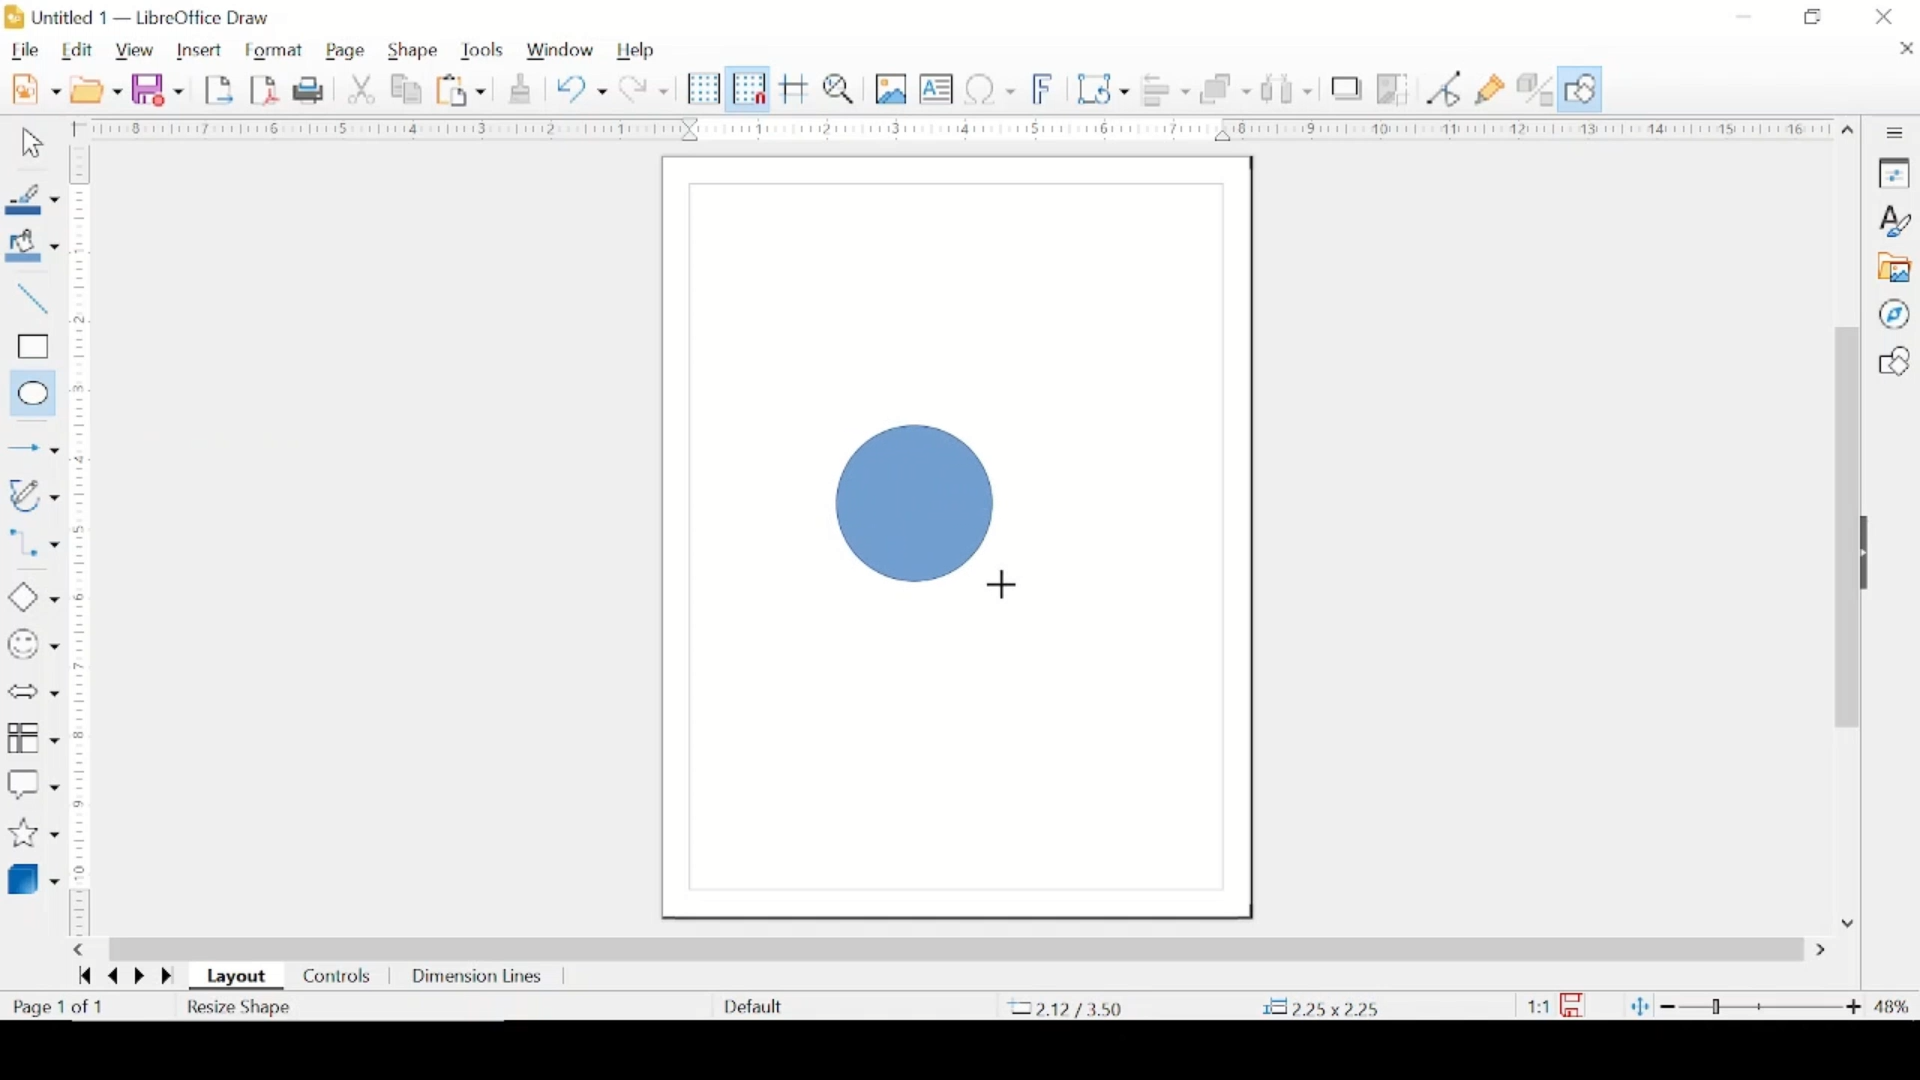 The width and height of the screenshot is (1920, 1080). What do you see at coordinates (518, 89) in the screenshot?
I see `clone formatting` at bounding box center [518, 89].